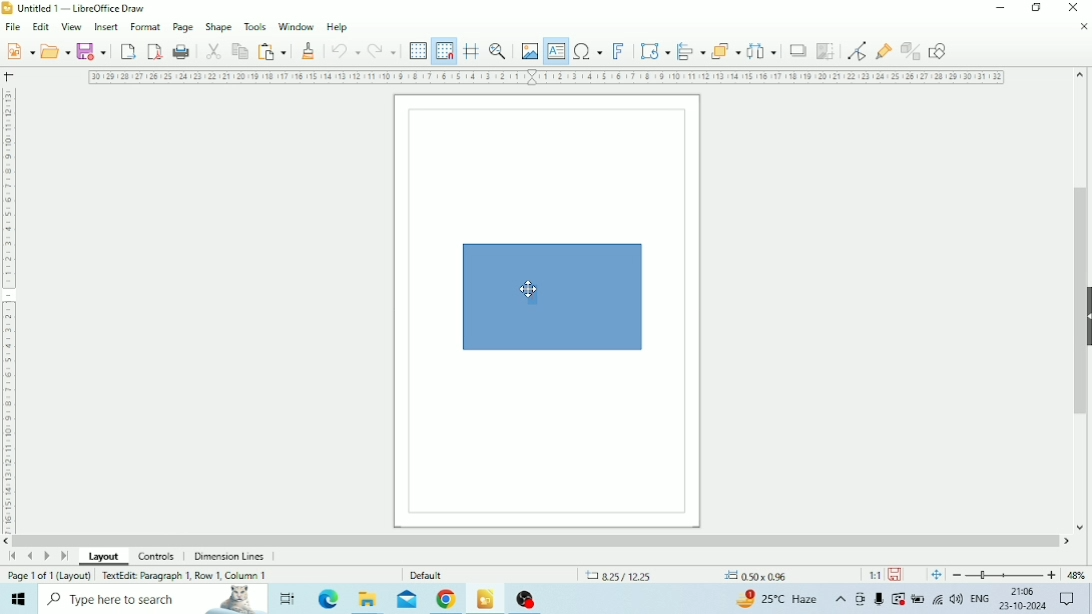 This screenshot has width=1092, height=614. What do you see at coordinates (419, 51) in the screenshot?
I see `Display Grid` at bounding box center [419, 51].